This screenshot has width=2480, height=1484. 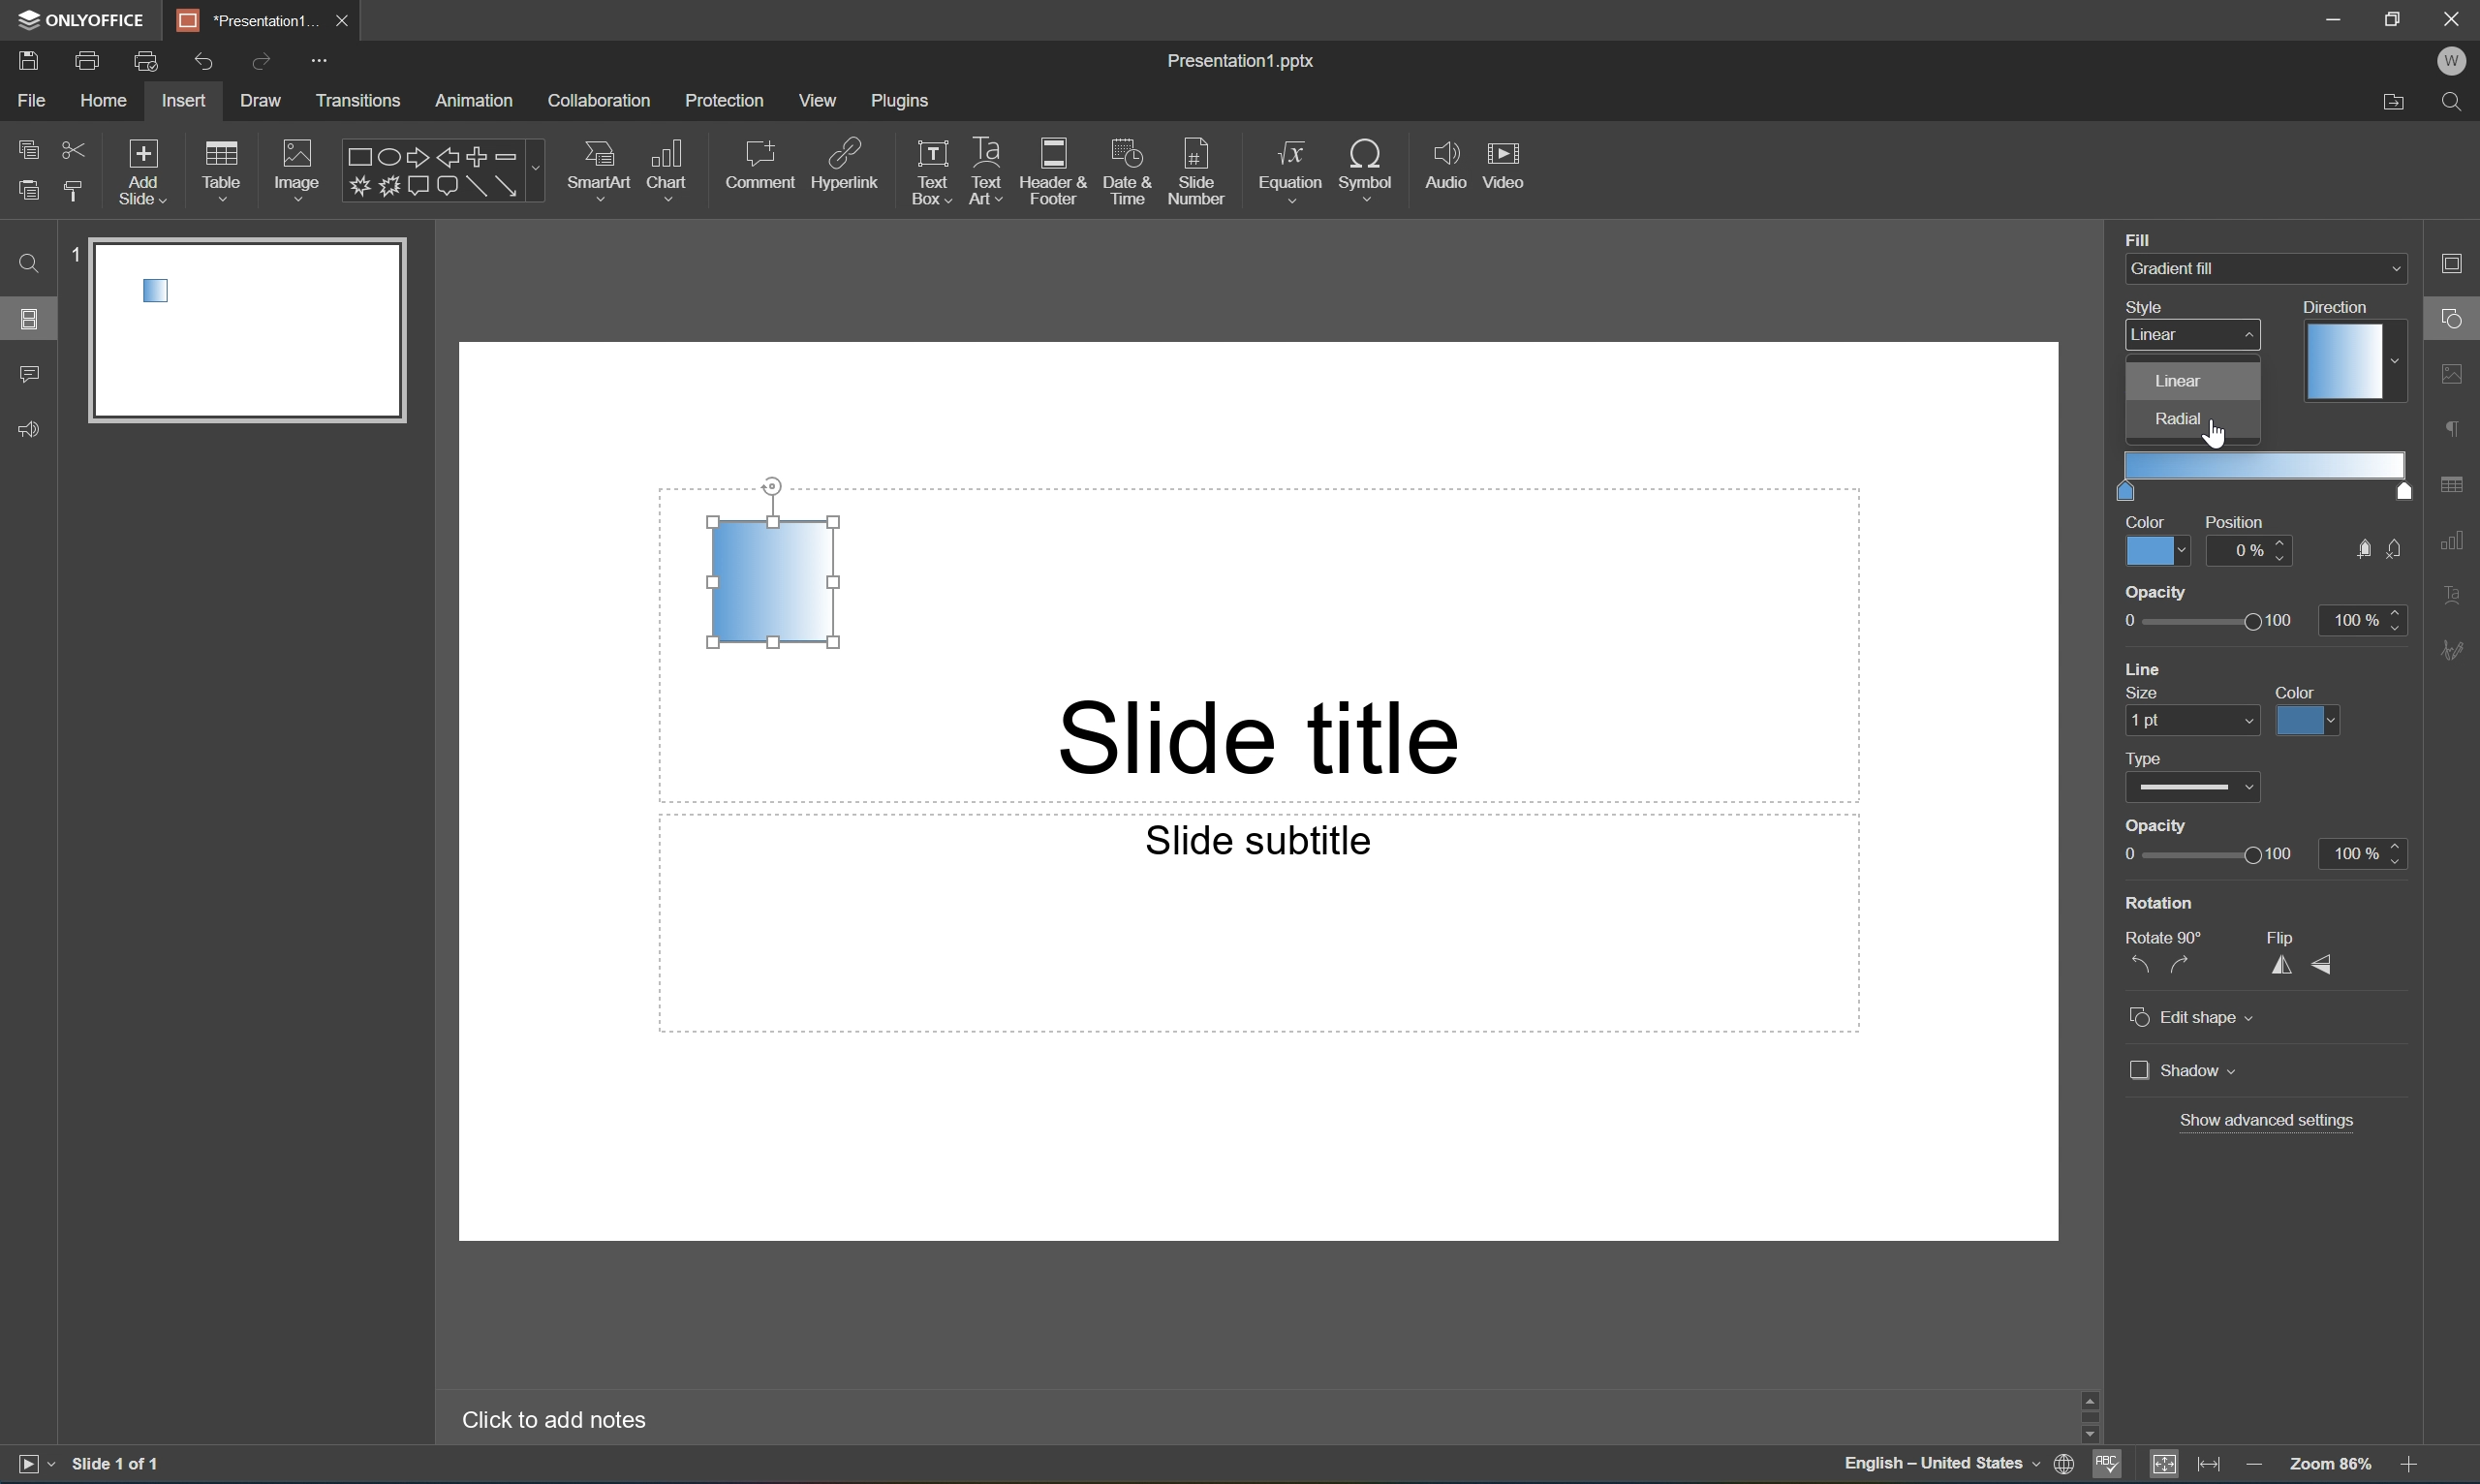 What do you see at coordinates (2457, 485) in the screenshot?
I see `Table settings` at bounding box center [2457, 485].